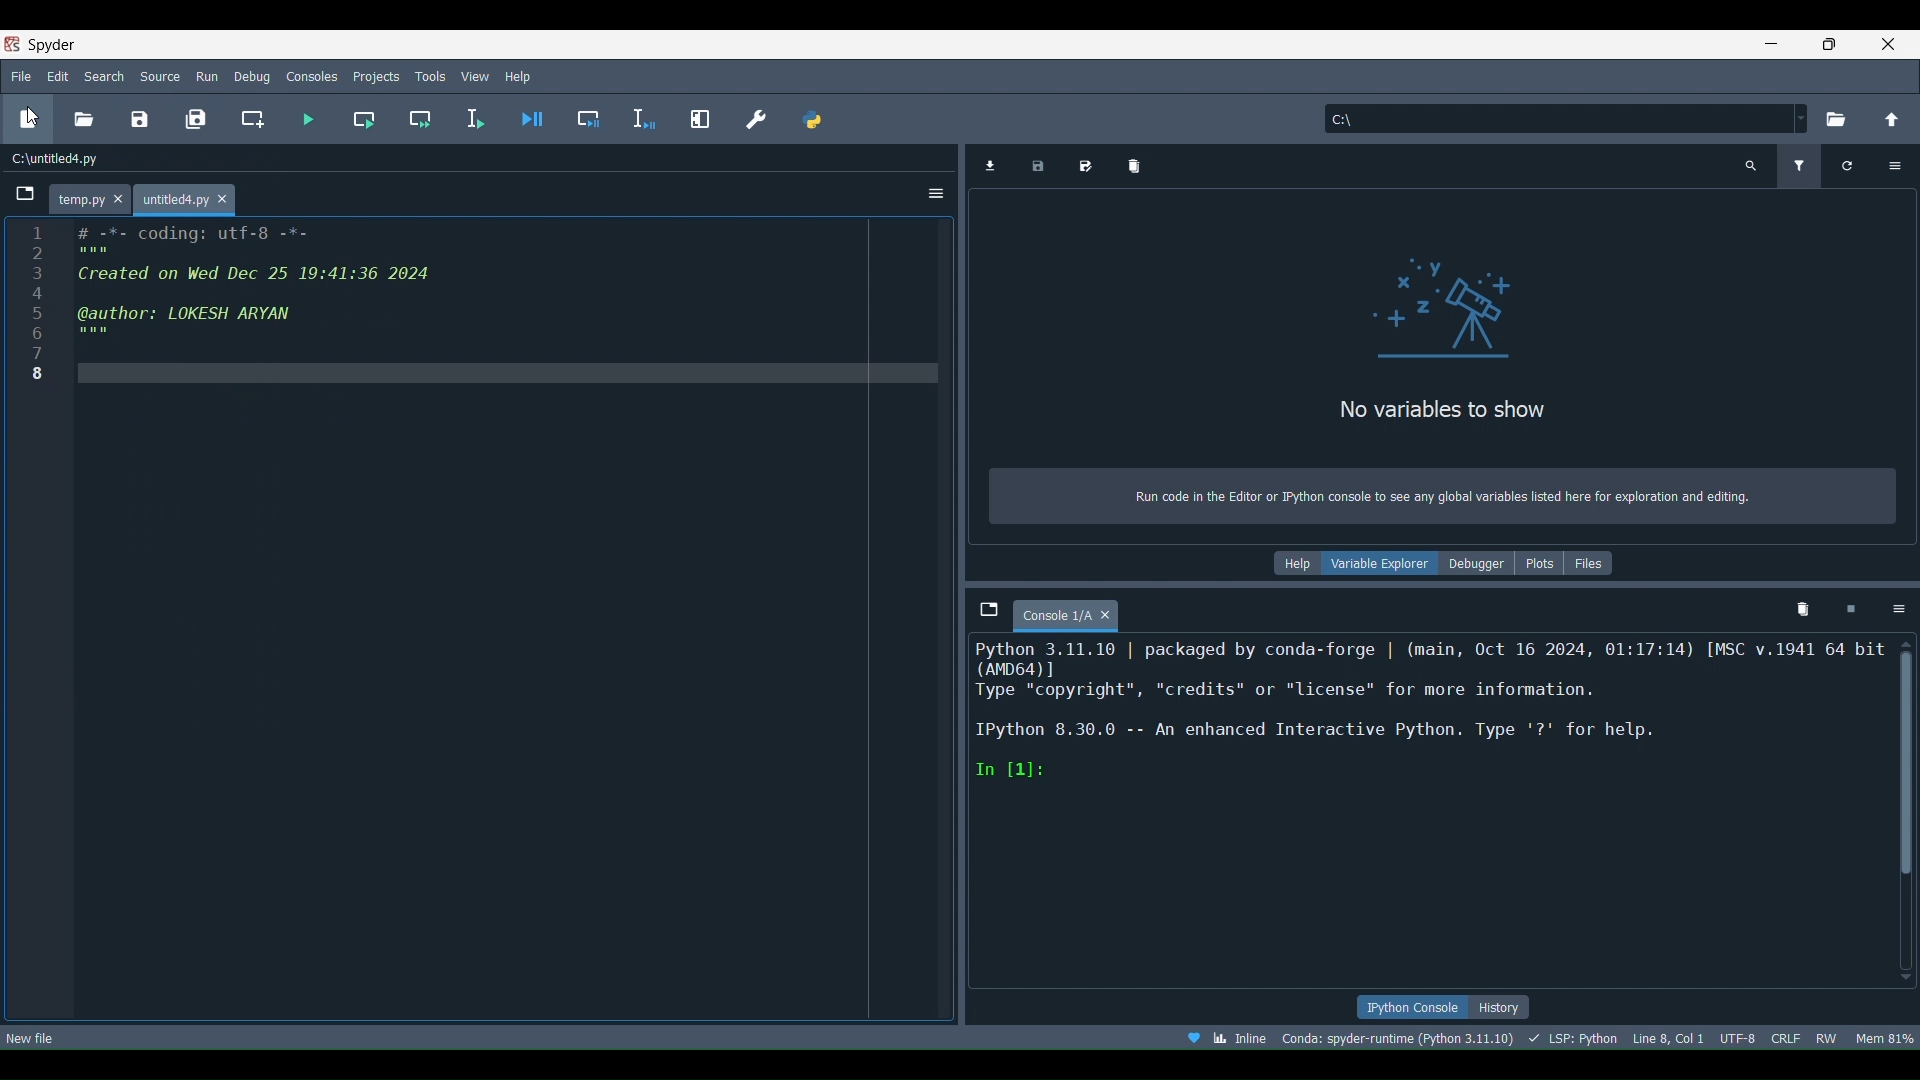 The height and width of the screenshot is (1080, 1920). What do you see at coordinates (88, 197) in the screenshot?
I see `File name` at bounding box center [88, 197].